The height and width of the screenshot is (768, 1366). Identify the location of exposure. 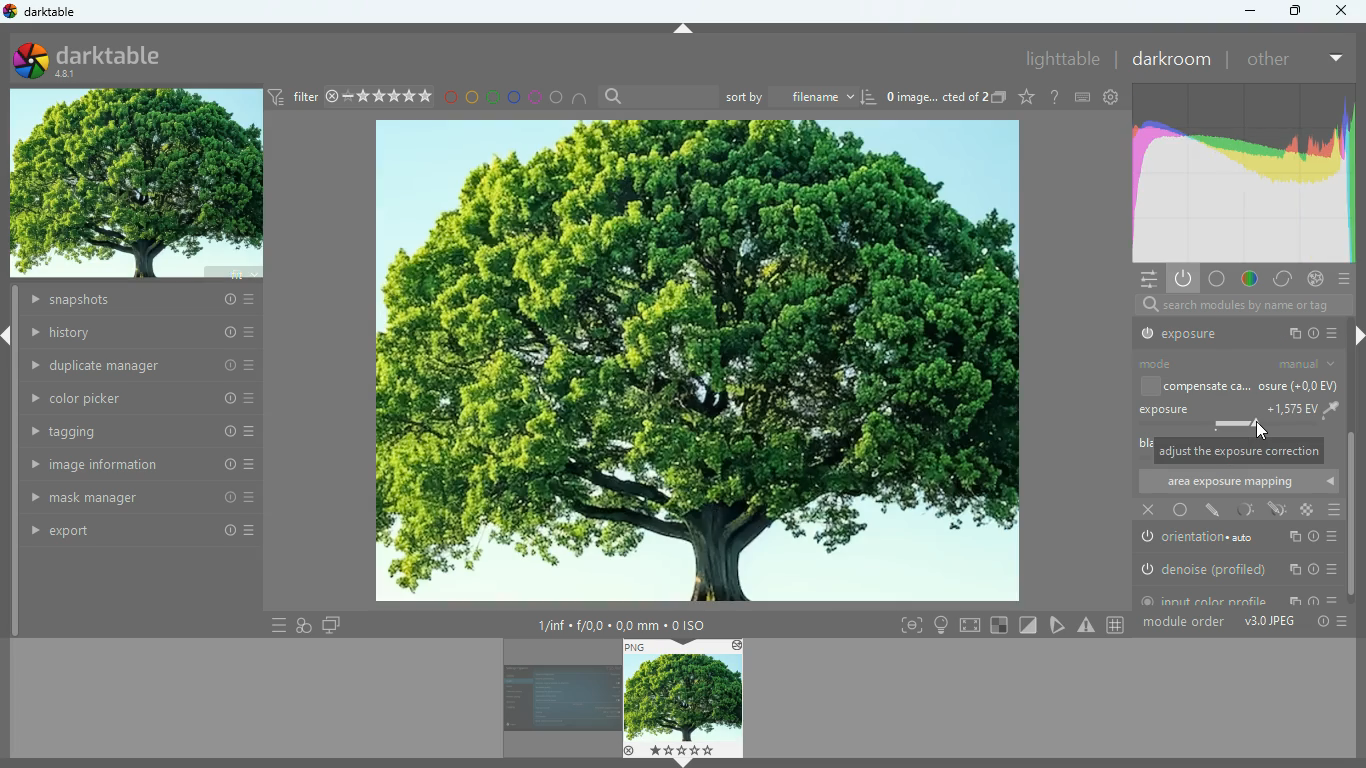
(1243, 406).